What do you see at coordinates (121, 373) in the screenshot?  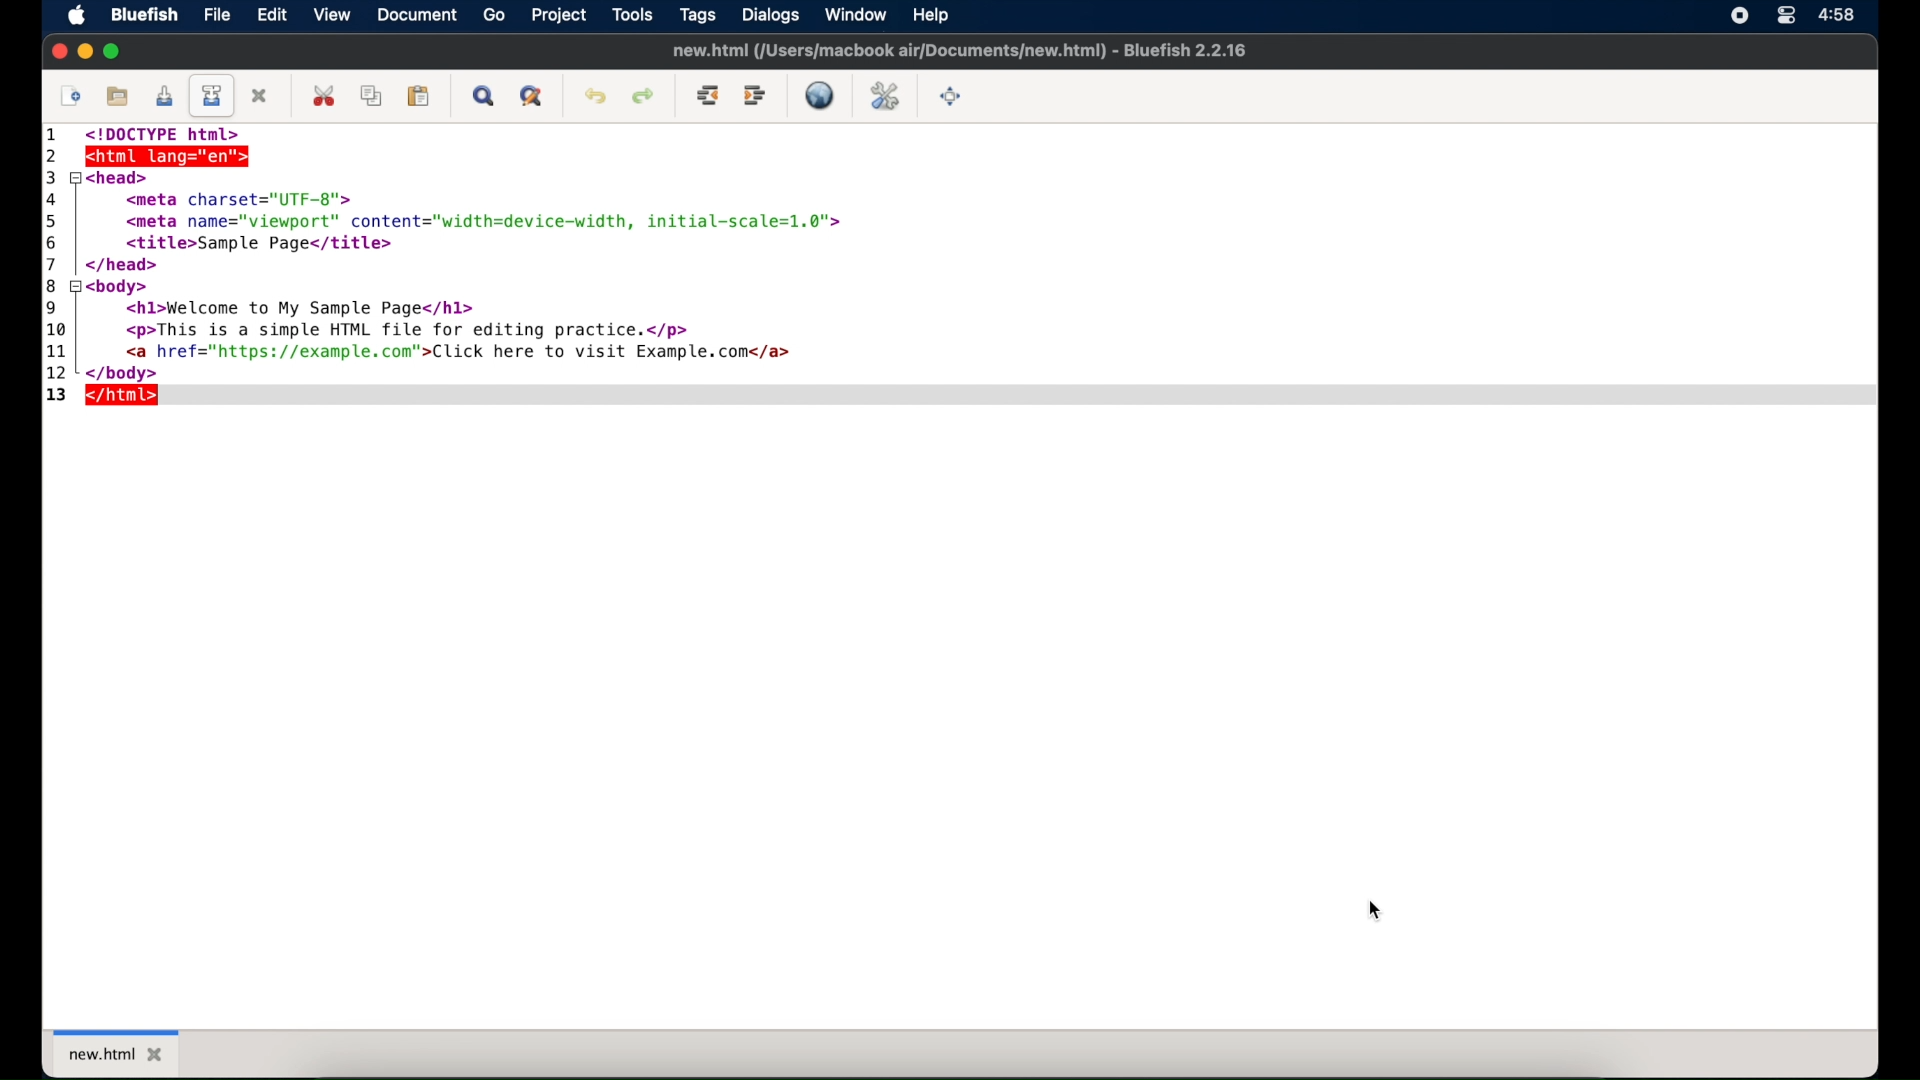 I see `</body>` at bounding box center [121, 373].